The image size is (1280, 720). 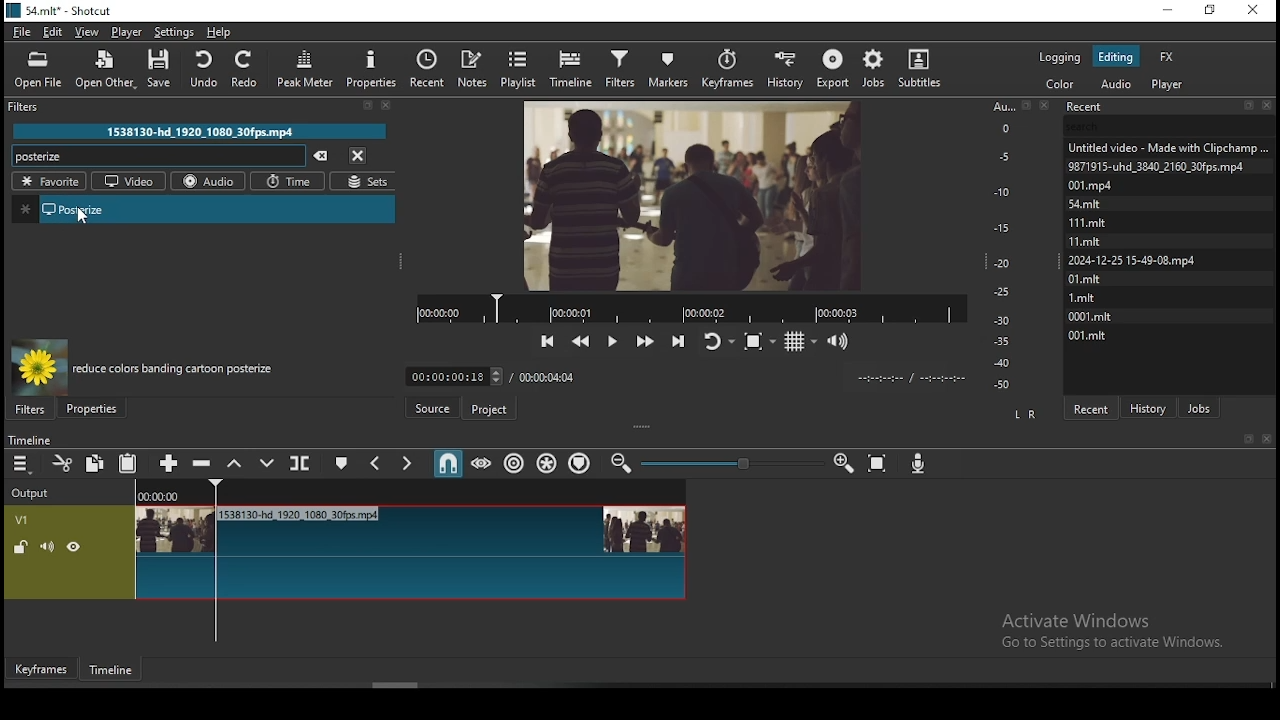 I want to click on elapsed time, so click(x=454, y=376).